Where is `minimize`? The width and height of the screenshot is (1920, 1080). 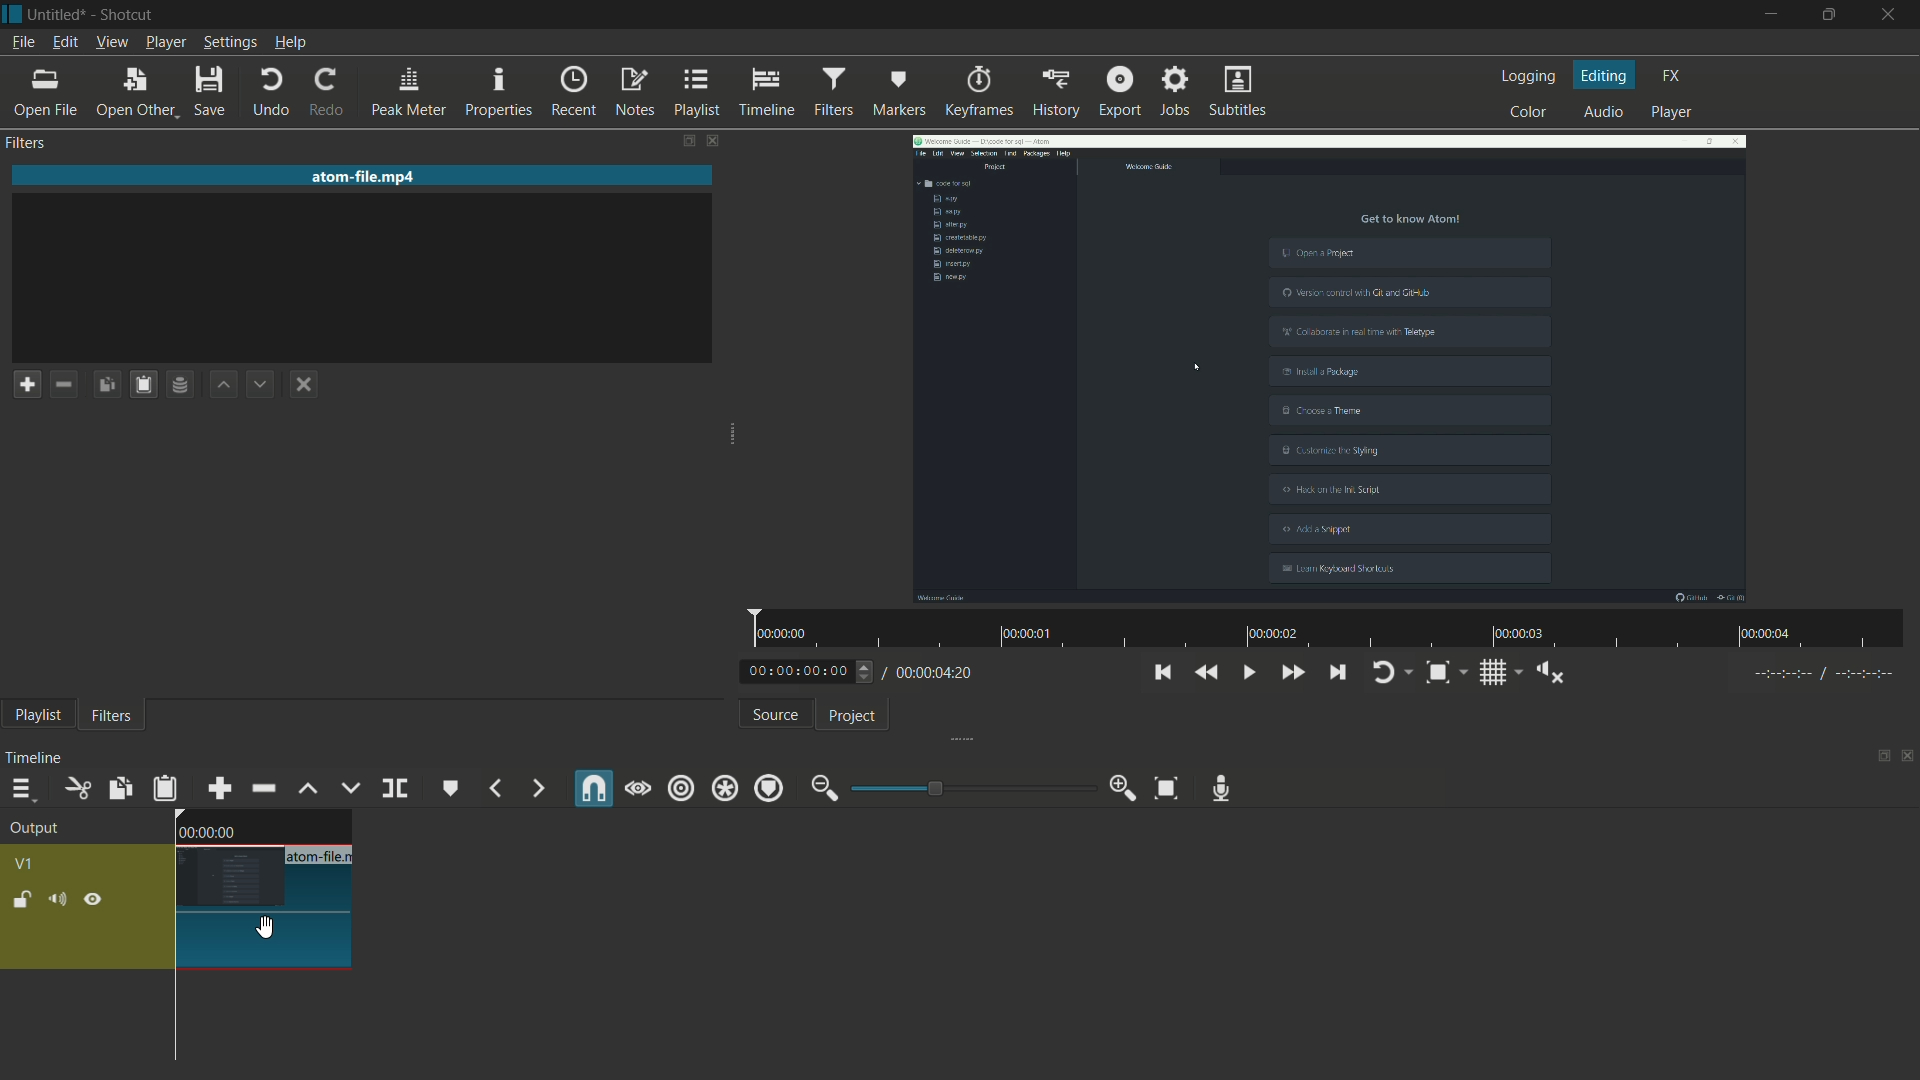
minimize is located at coordinates (1766, 15).